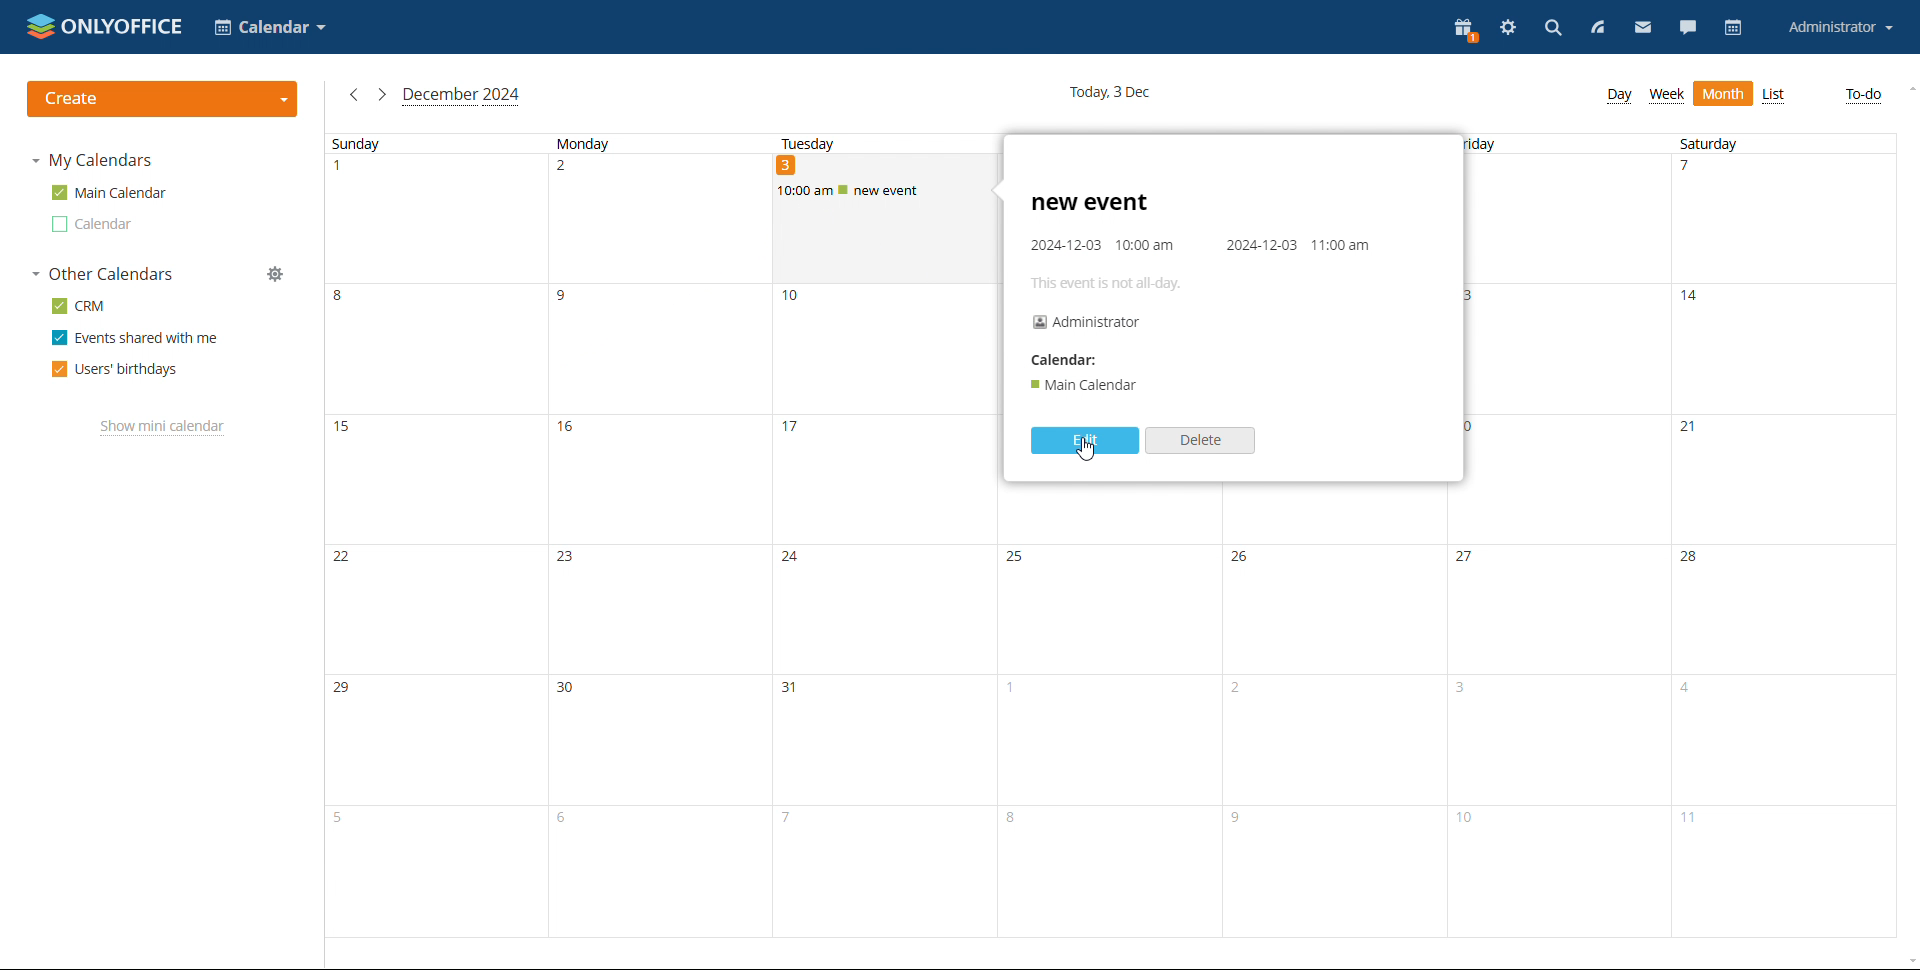  What do you see at coordinates (881, 871) in the screenshot?
I see `7` at bounding box center [881, 871].